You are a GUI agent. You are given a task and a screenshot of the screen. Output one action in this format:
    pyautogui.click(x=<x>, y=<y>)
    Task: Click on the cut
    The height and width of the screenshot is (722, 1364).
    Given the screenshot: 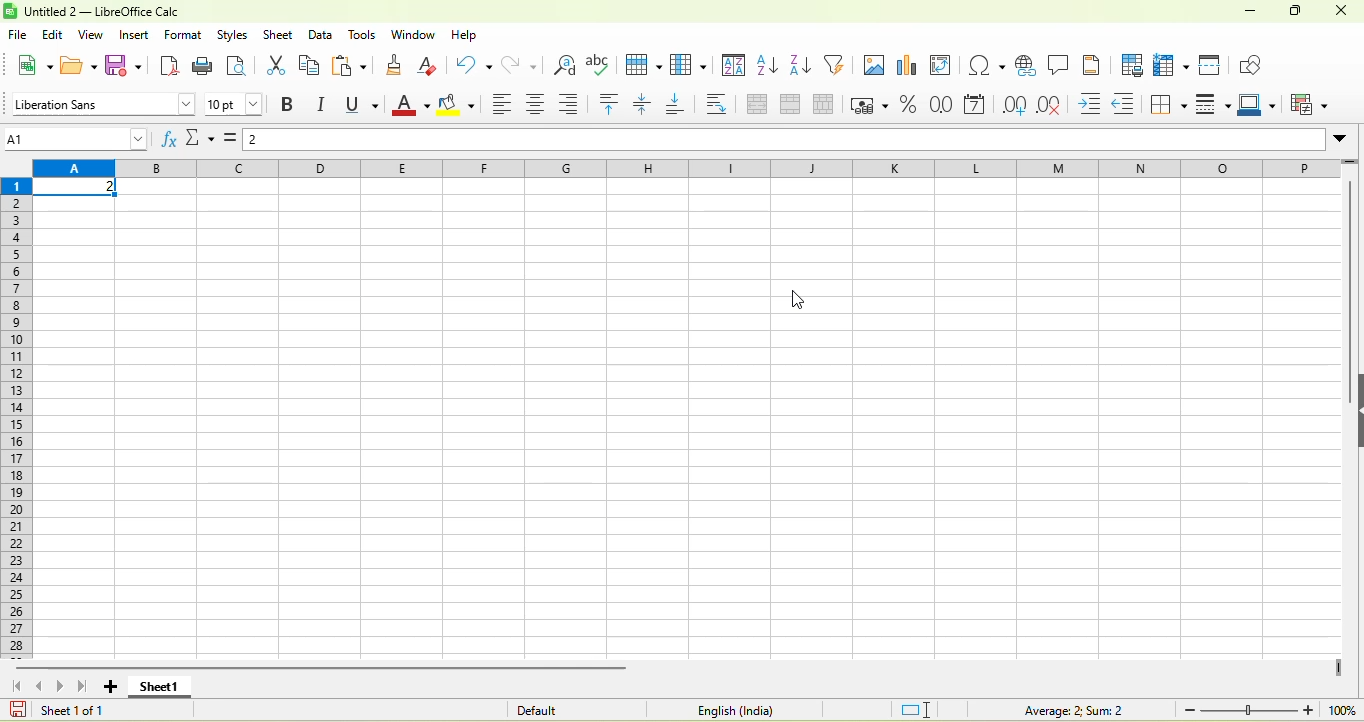 What is the action you would take?
    pyautogui.click(x=276, y=67)
    